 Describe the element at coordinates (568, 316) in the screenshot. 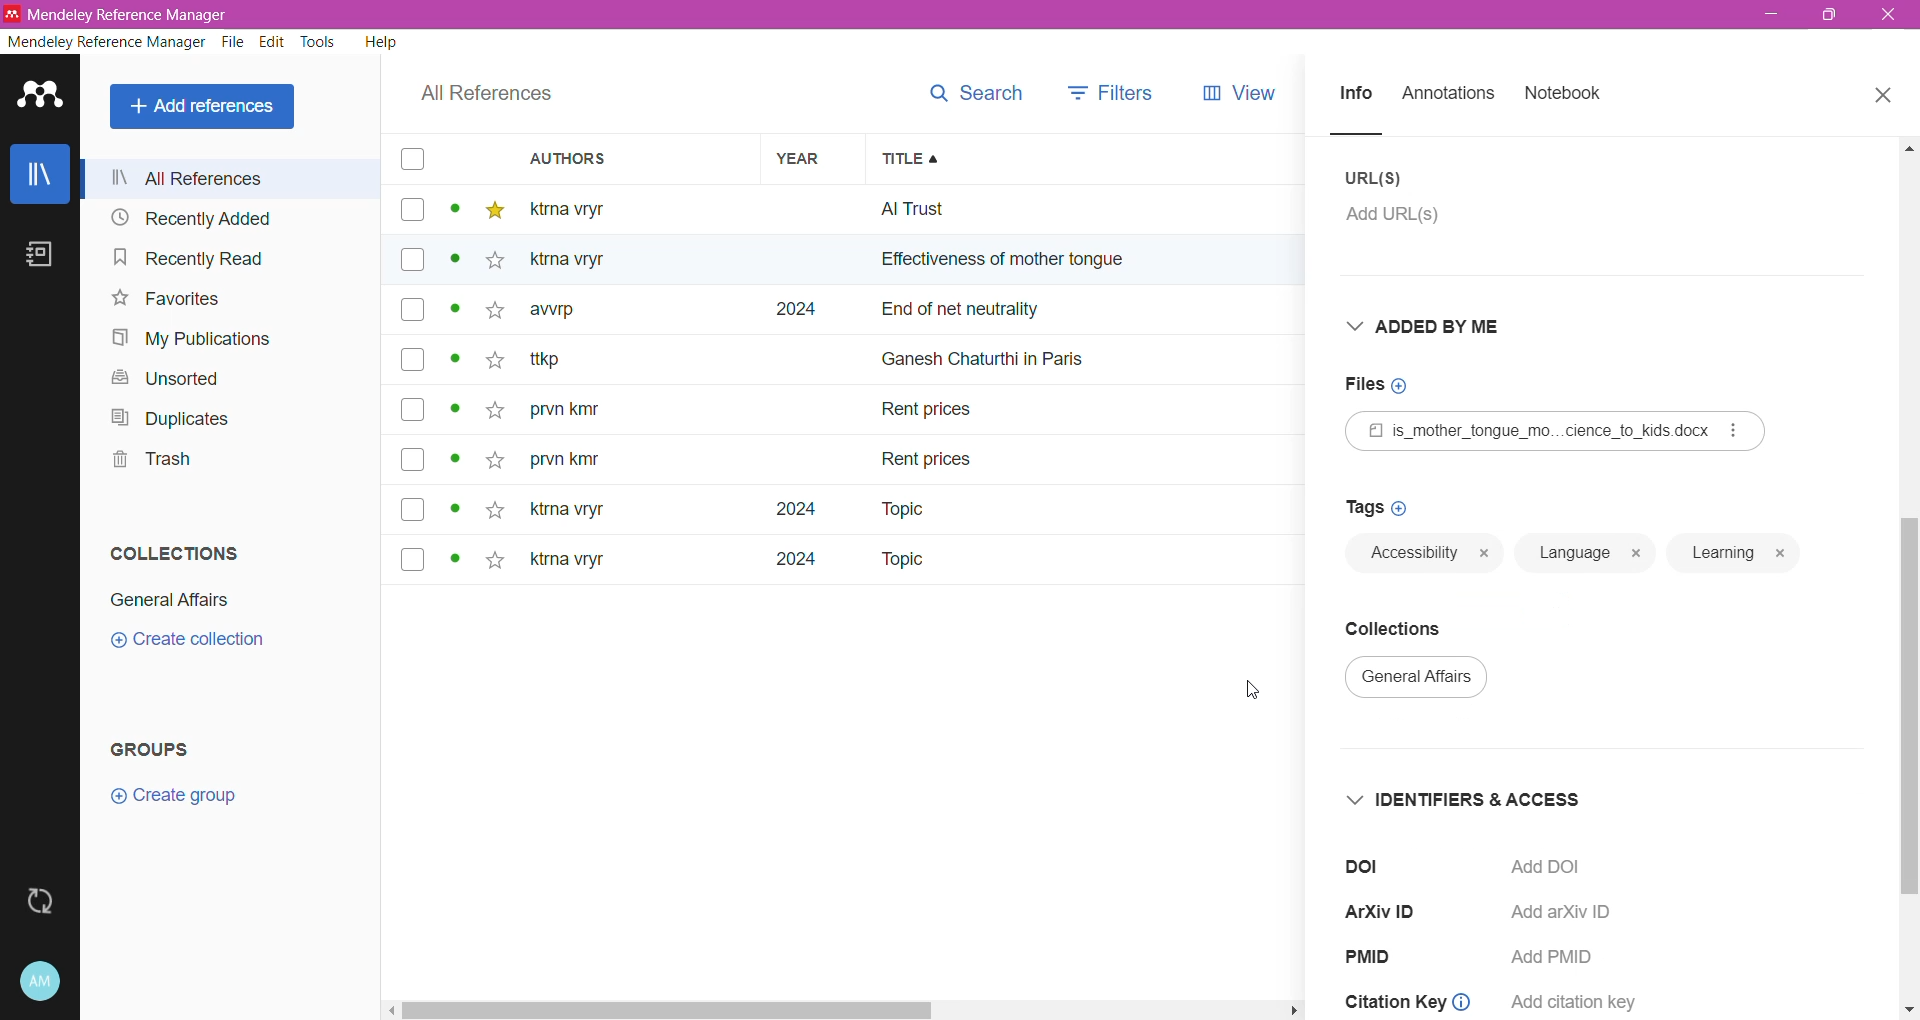

I see `awrp` at that location.